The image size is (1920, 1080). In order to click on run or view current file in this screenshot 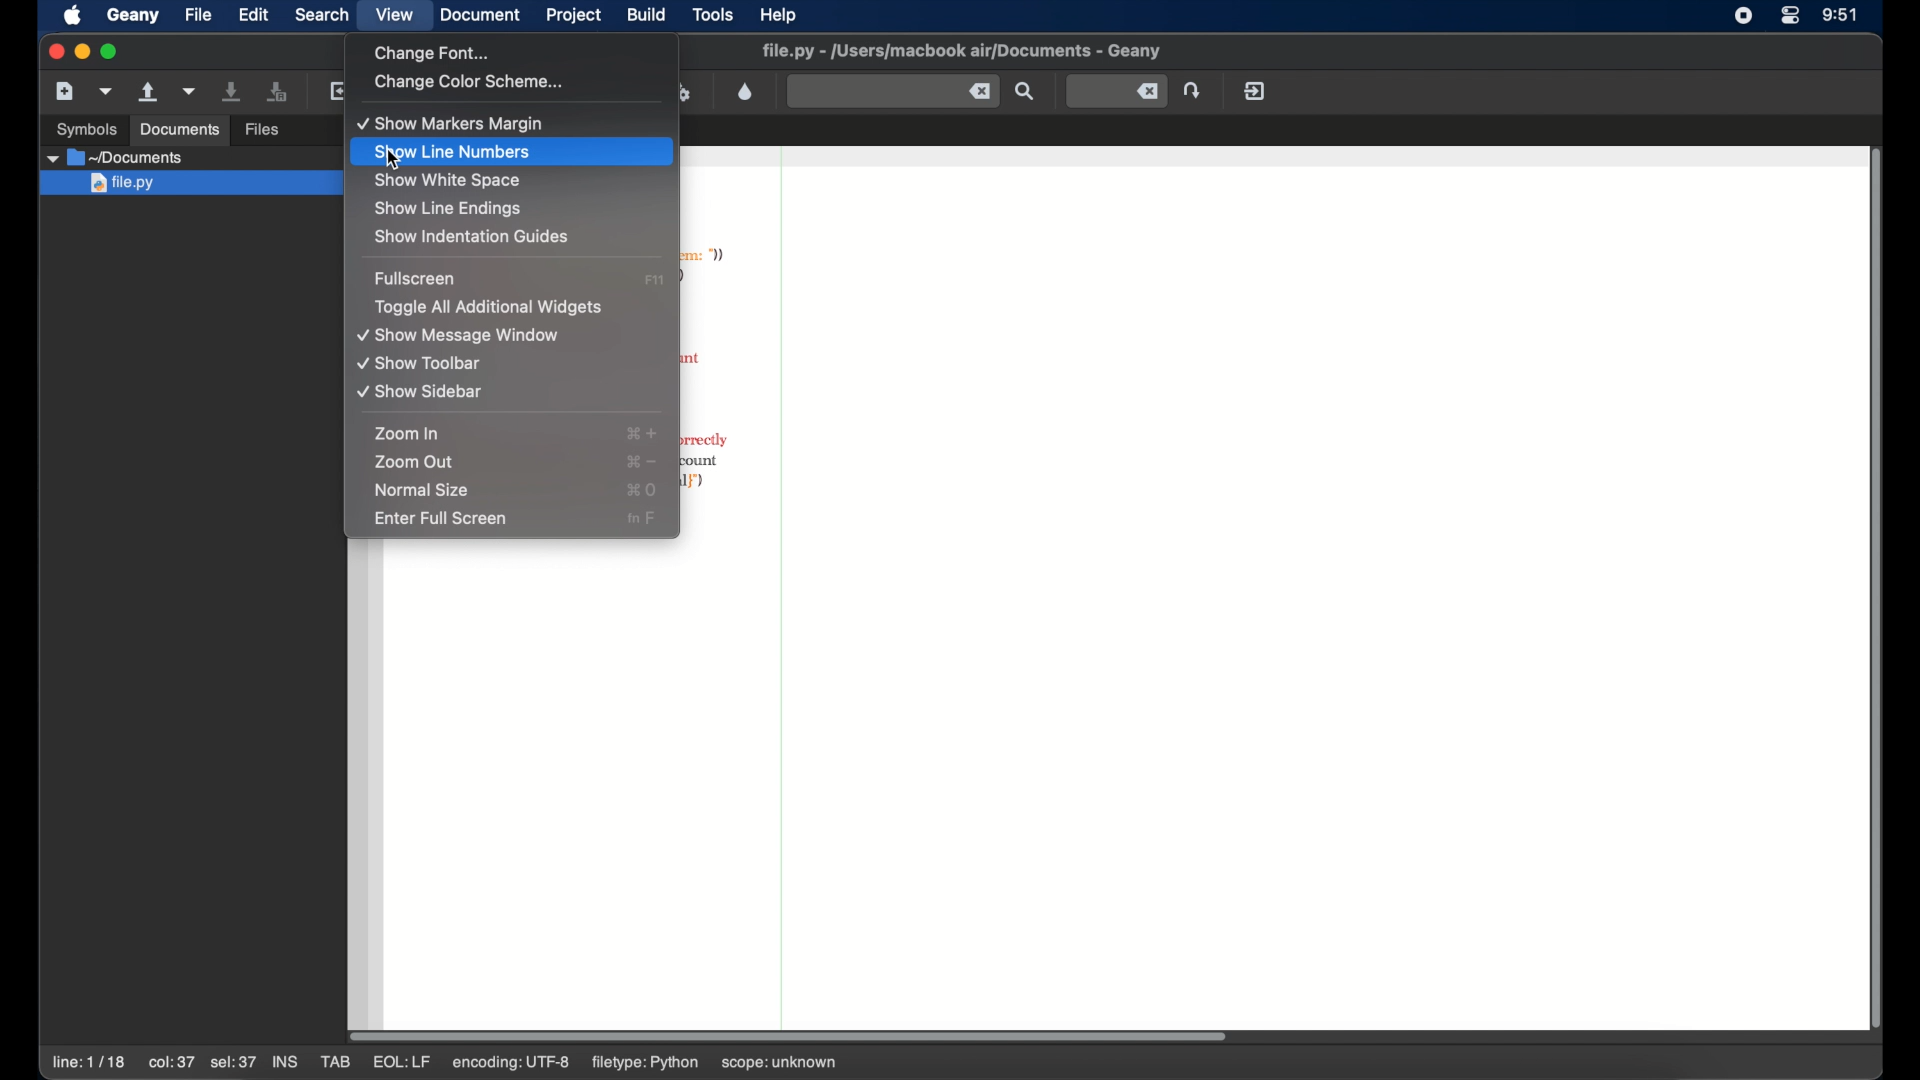, I will do `click(683, 91)`.